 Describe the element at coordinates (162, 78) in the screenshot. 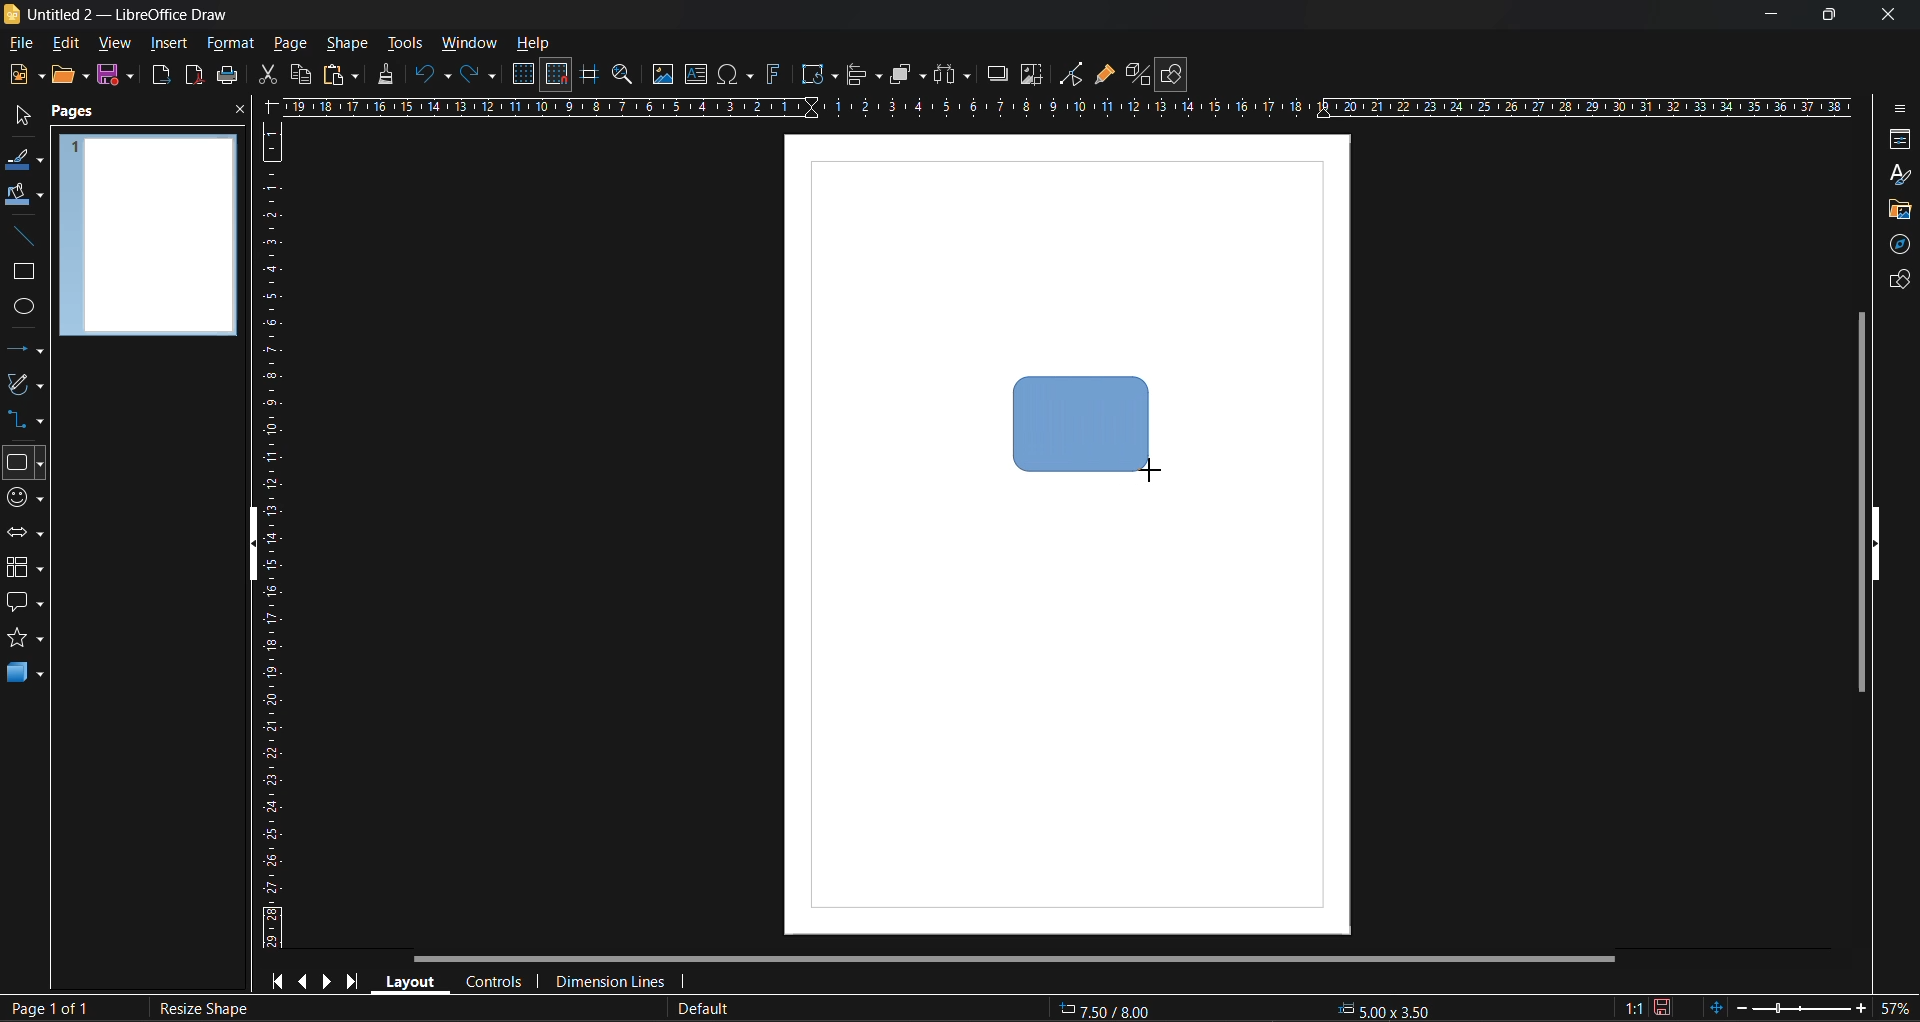

I see `export` at that location.